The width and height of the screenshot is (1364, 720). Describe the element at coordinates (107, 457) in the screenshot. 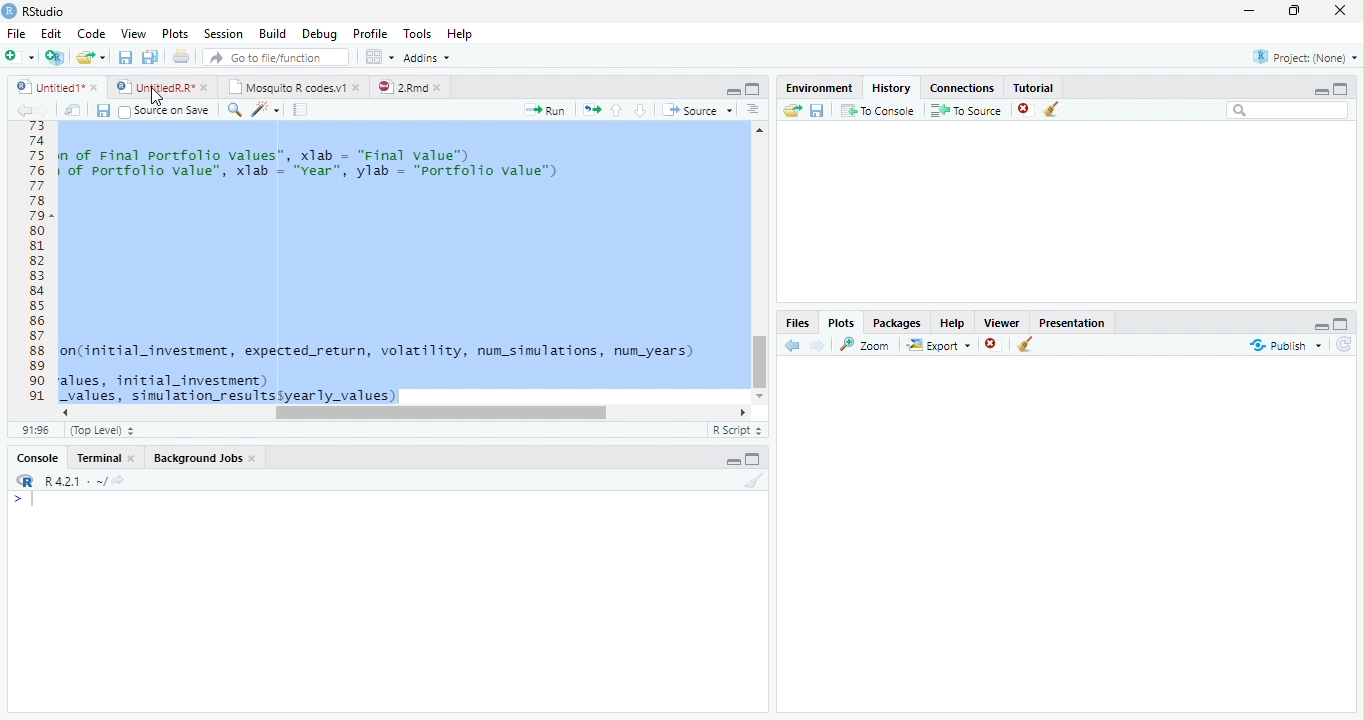

I see `Terminal` at that location.